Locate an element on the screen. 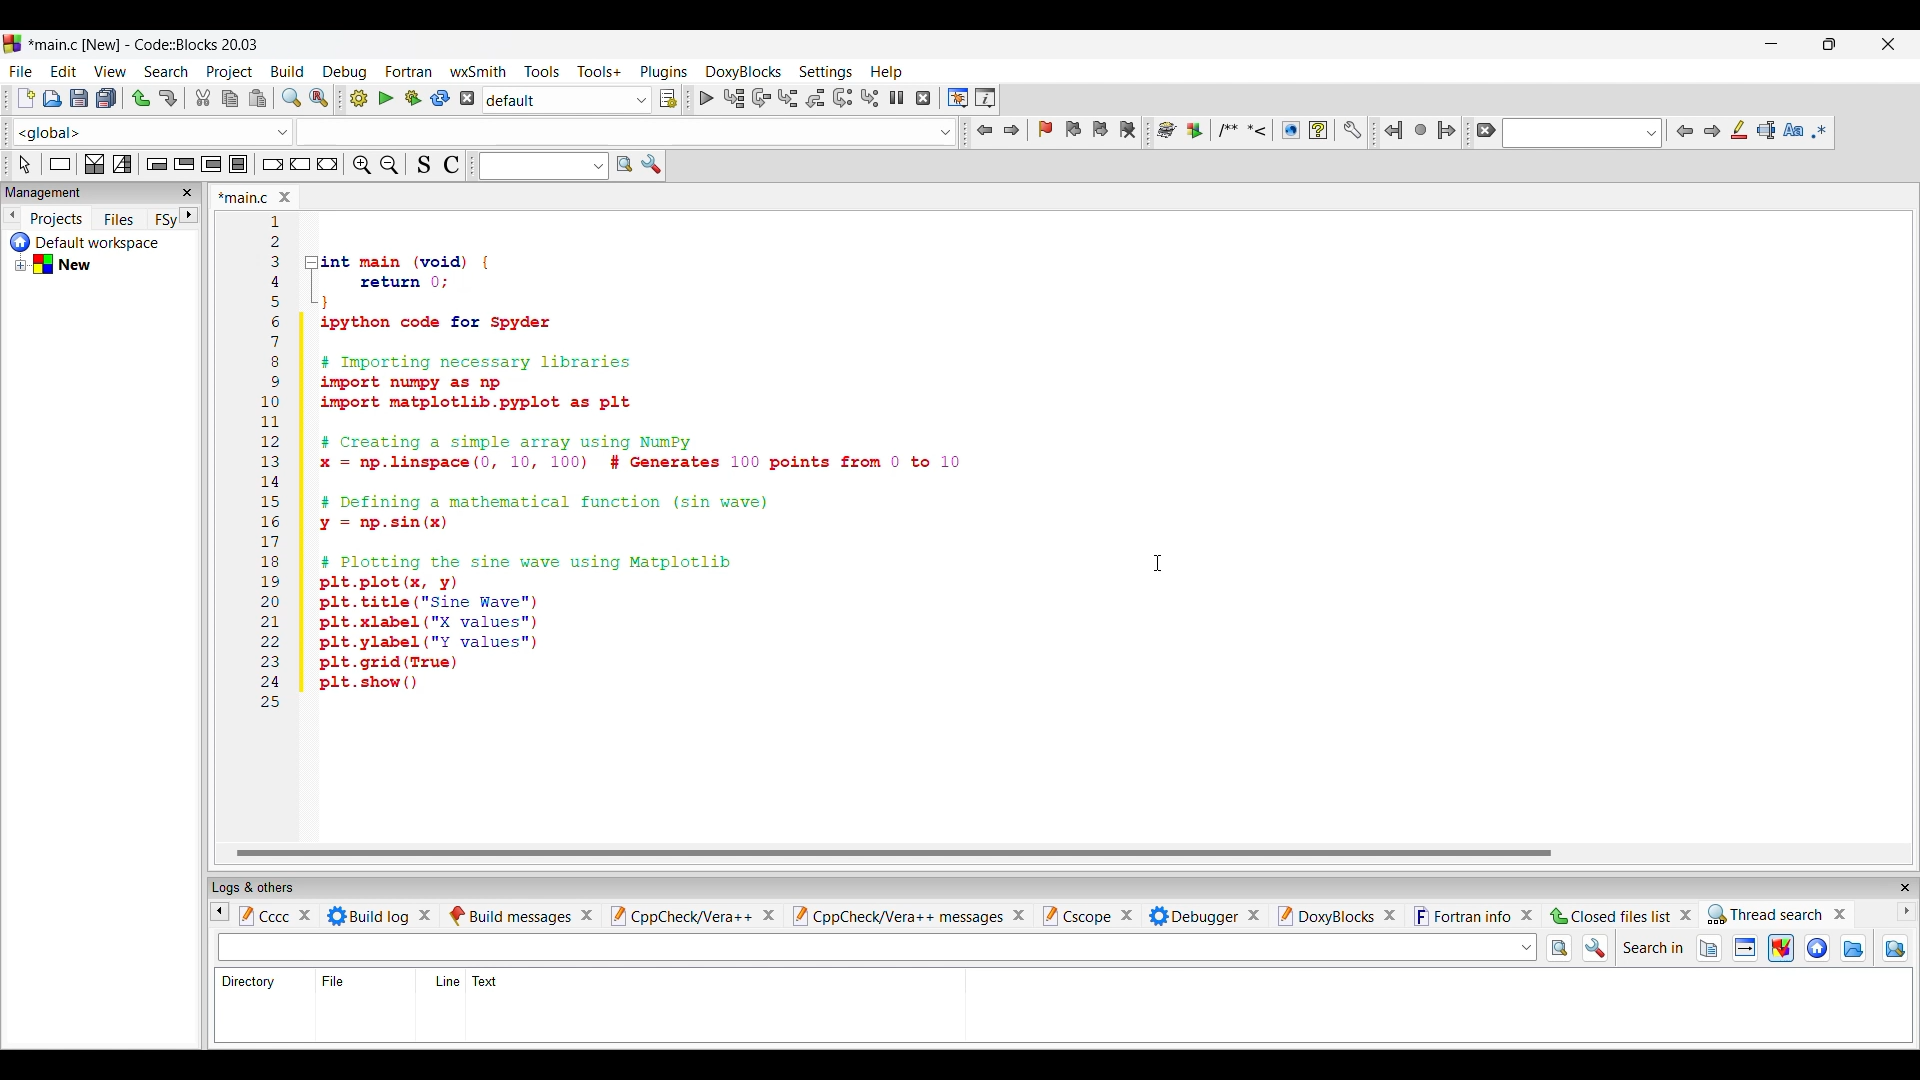  Undo is located at coordinates (141, 98).